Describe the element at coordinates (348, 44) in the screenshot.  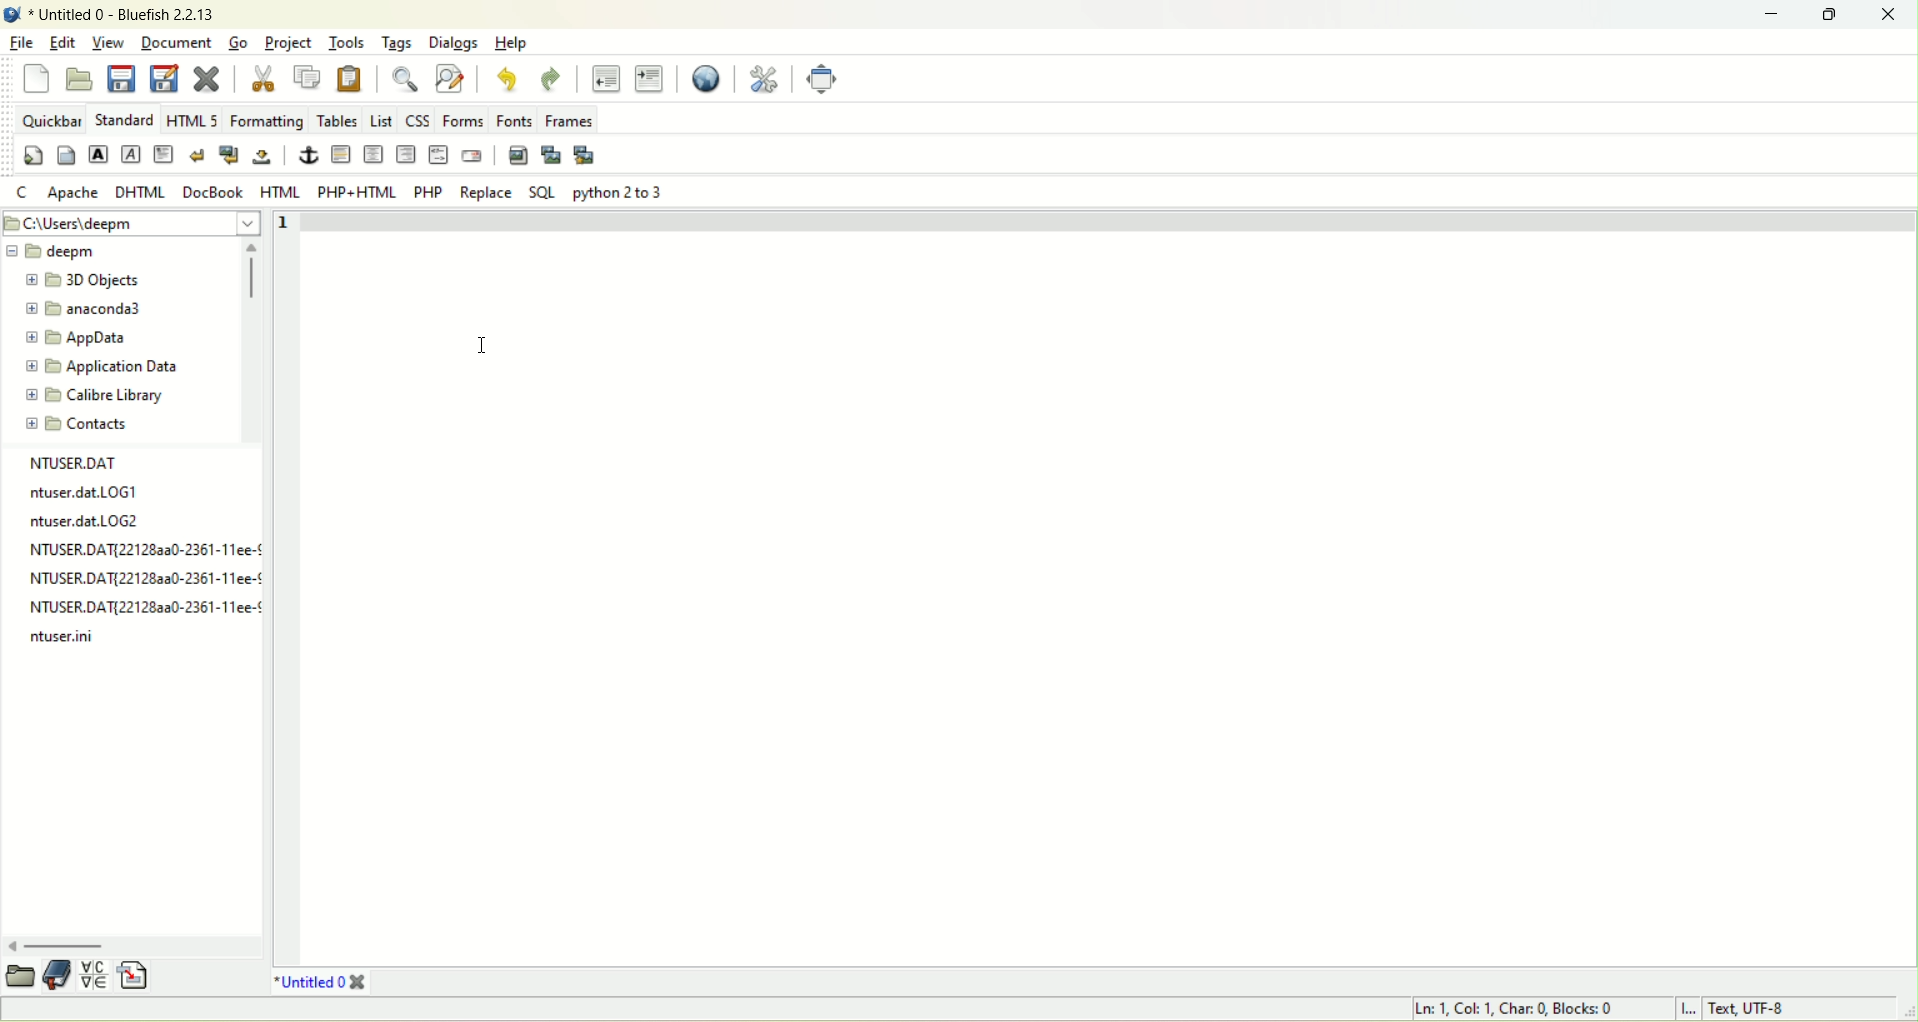
I see `tools` at that location.